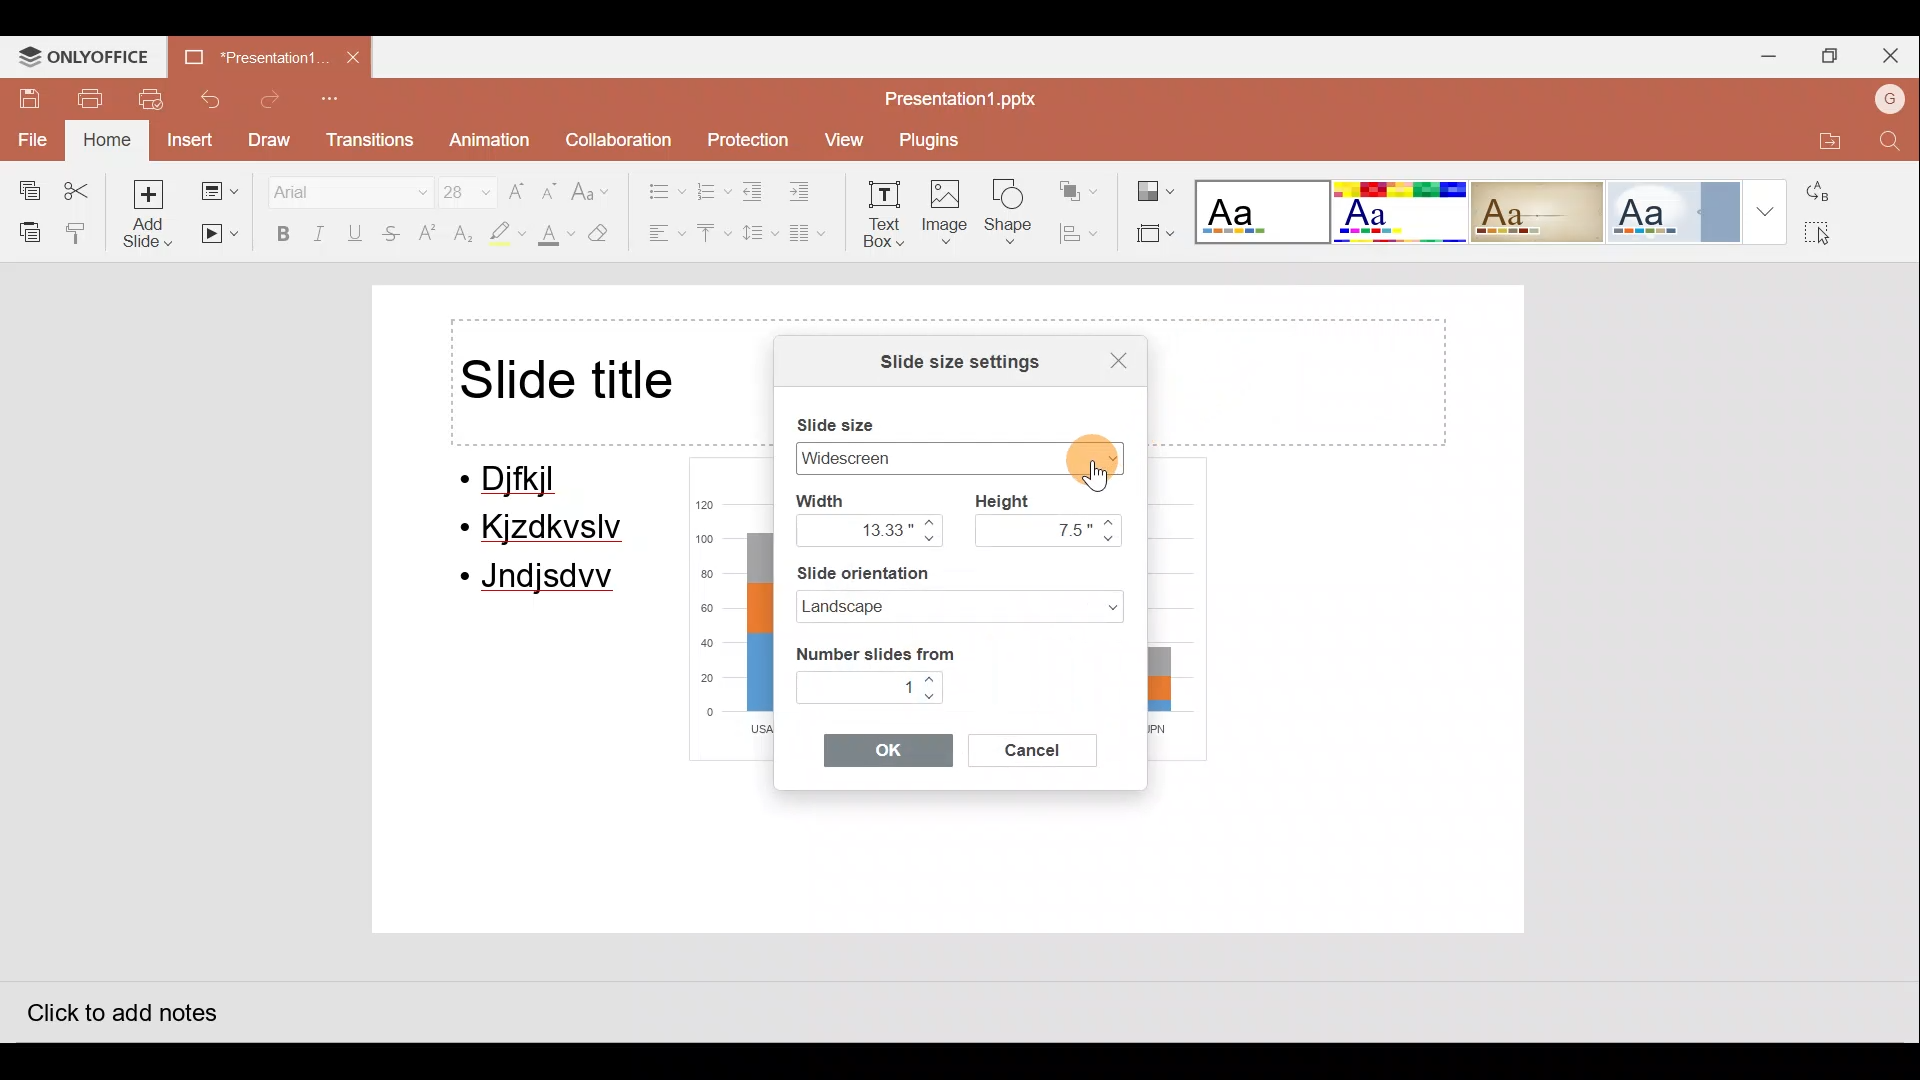  What do you see at coordinates (1096, 604) in the screenshot?
I see `Slide orientation dropdown` at bounding box center [1096, 604].